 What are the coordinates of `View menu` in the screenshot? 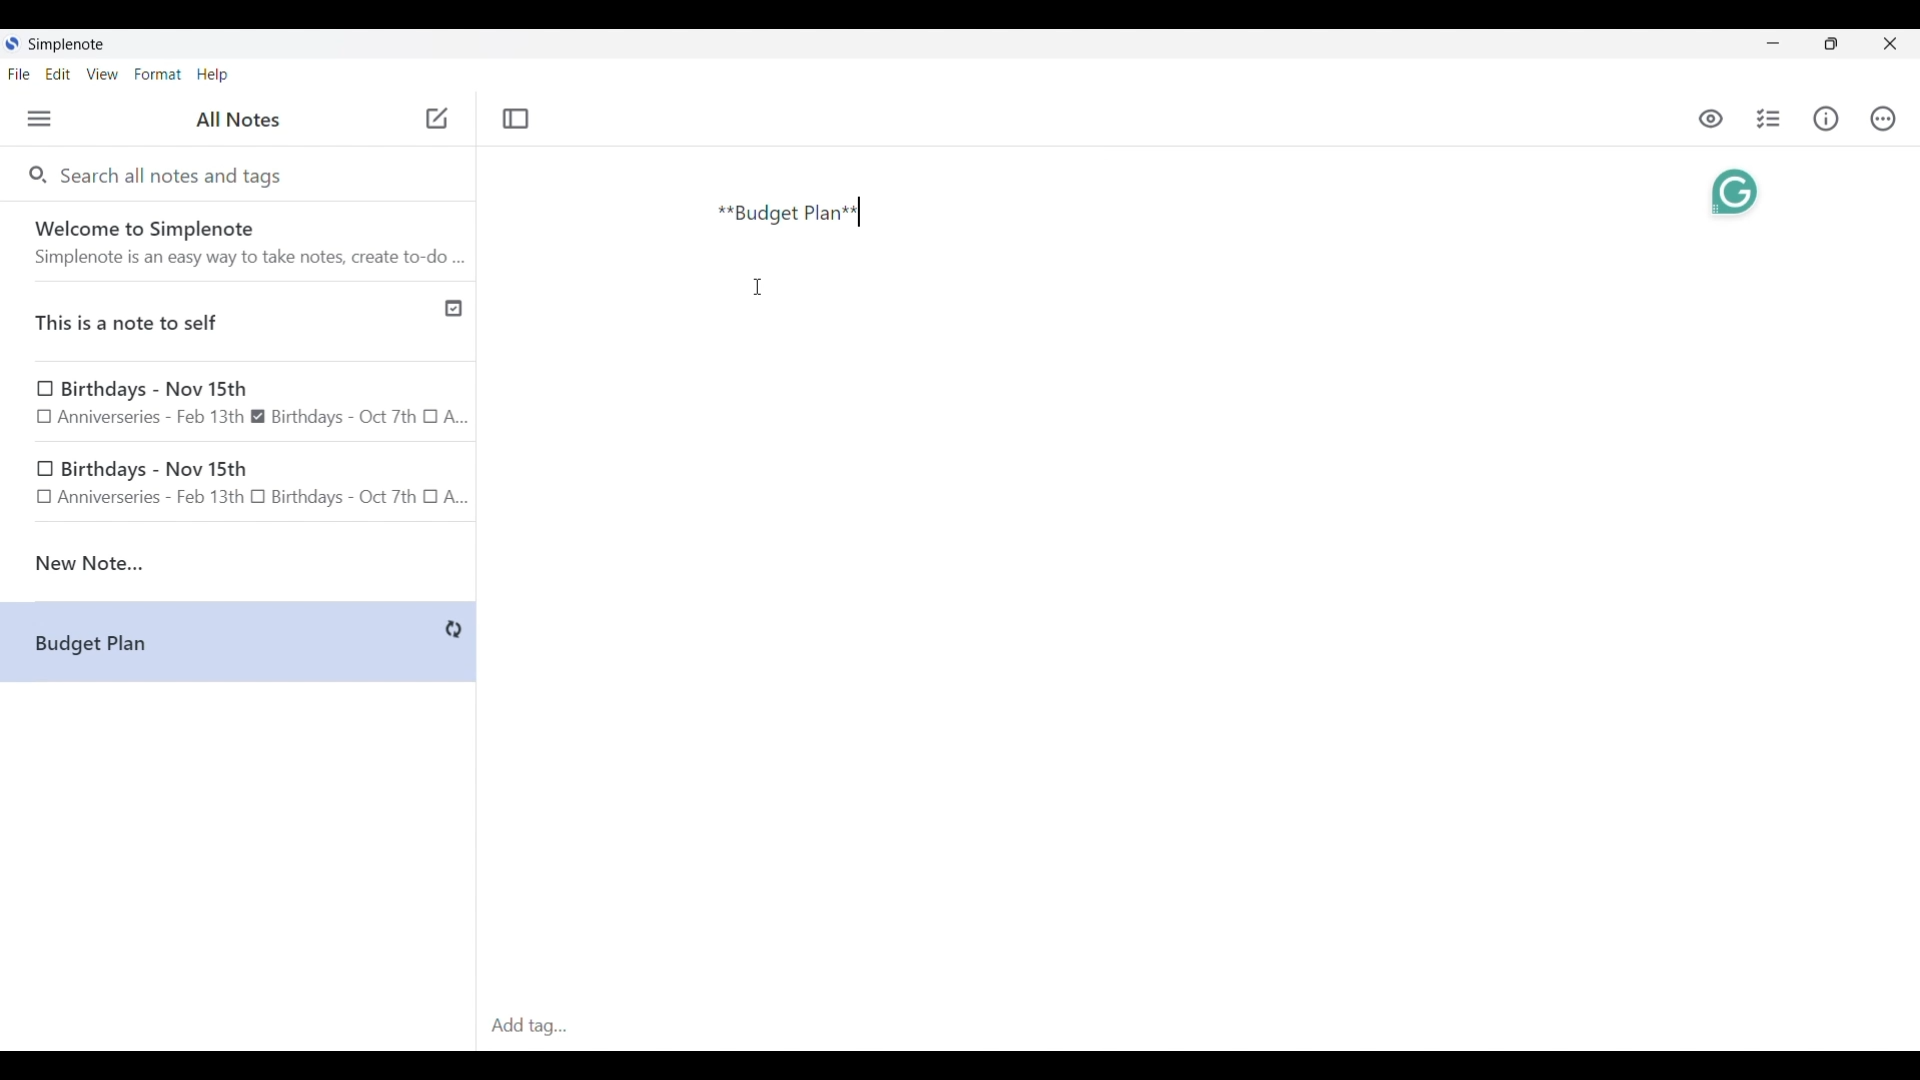 It's located at (103, 73).